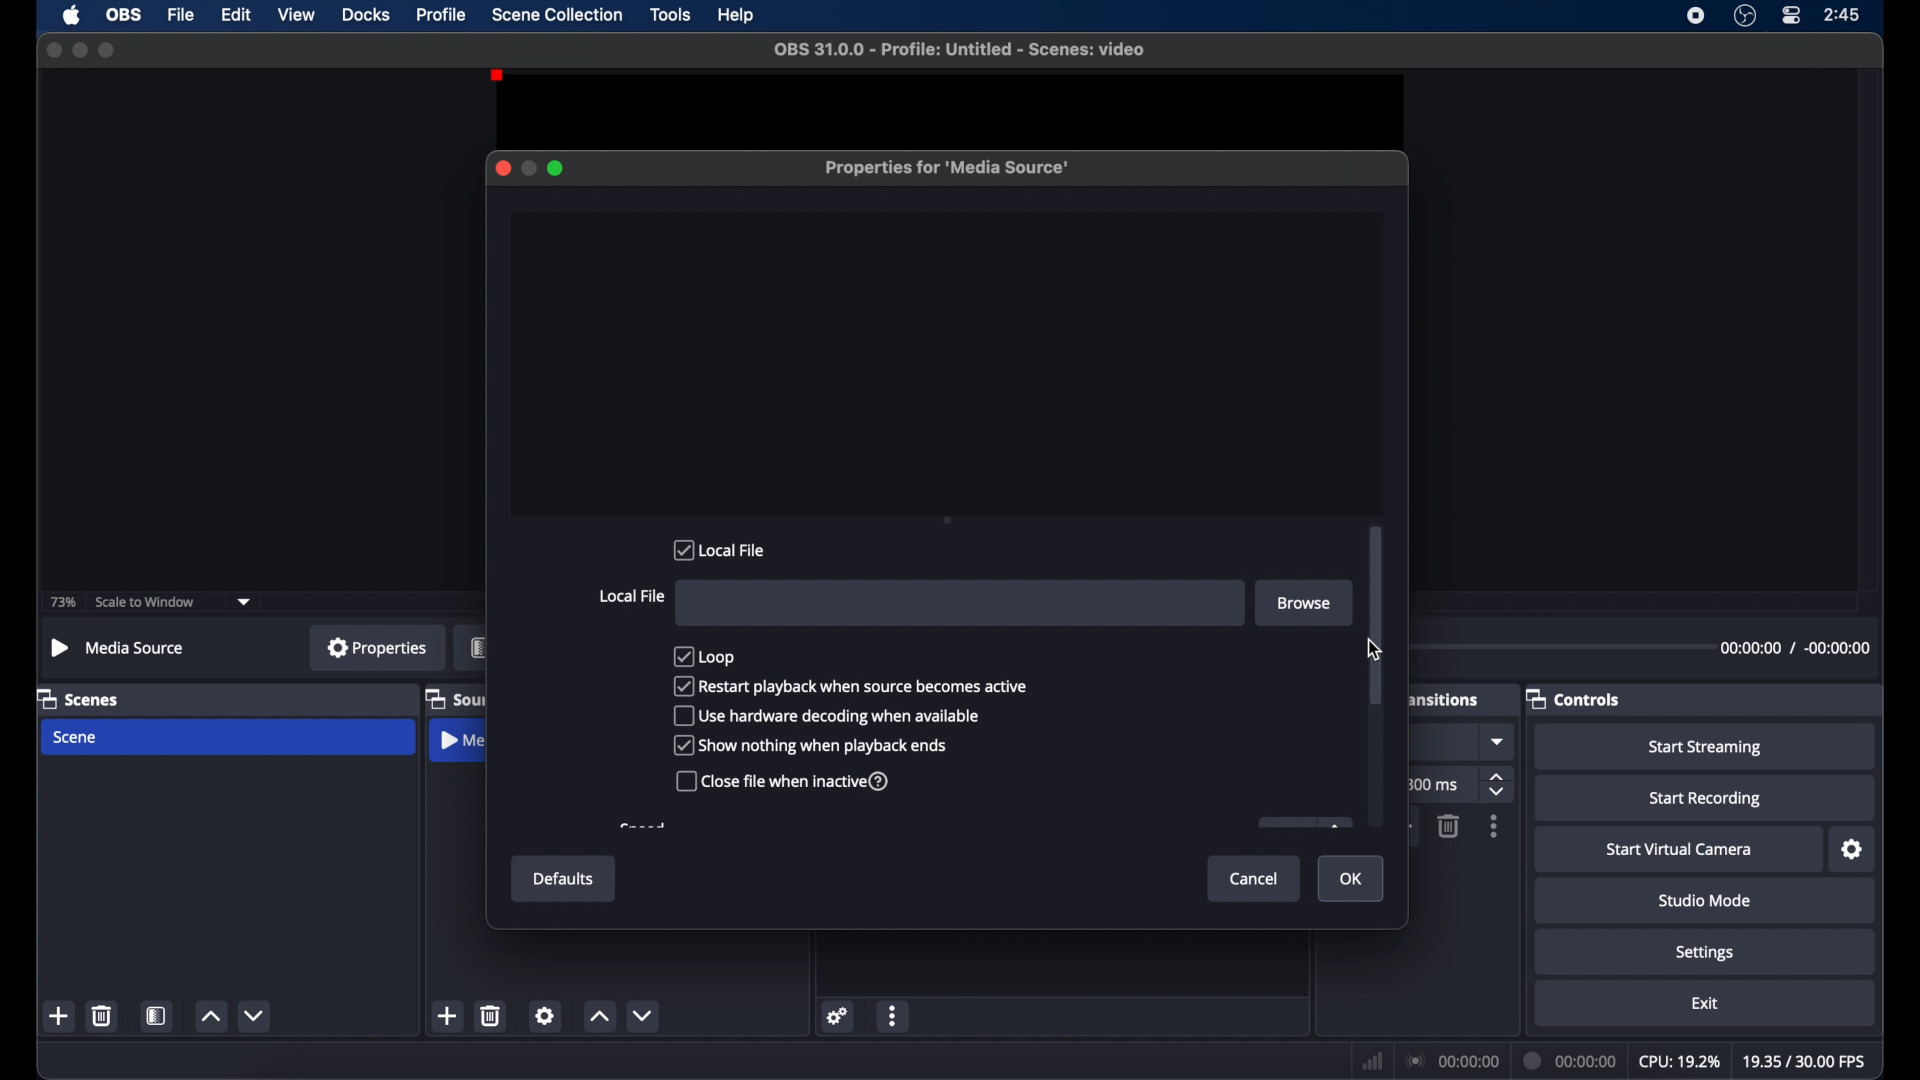 This screenshot has height=1080, width=1920. What do you see at coordinates (1495, 827) in the screenshot?
I see `more options` at bounding box center [1495, 827].